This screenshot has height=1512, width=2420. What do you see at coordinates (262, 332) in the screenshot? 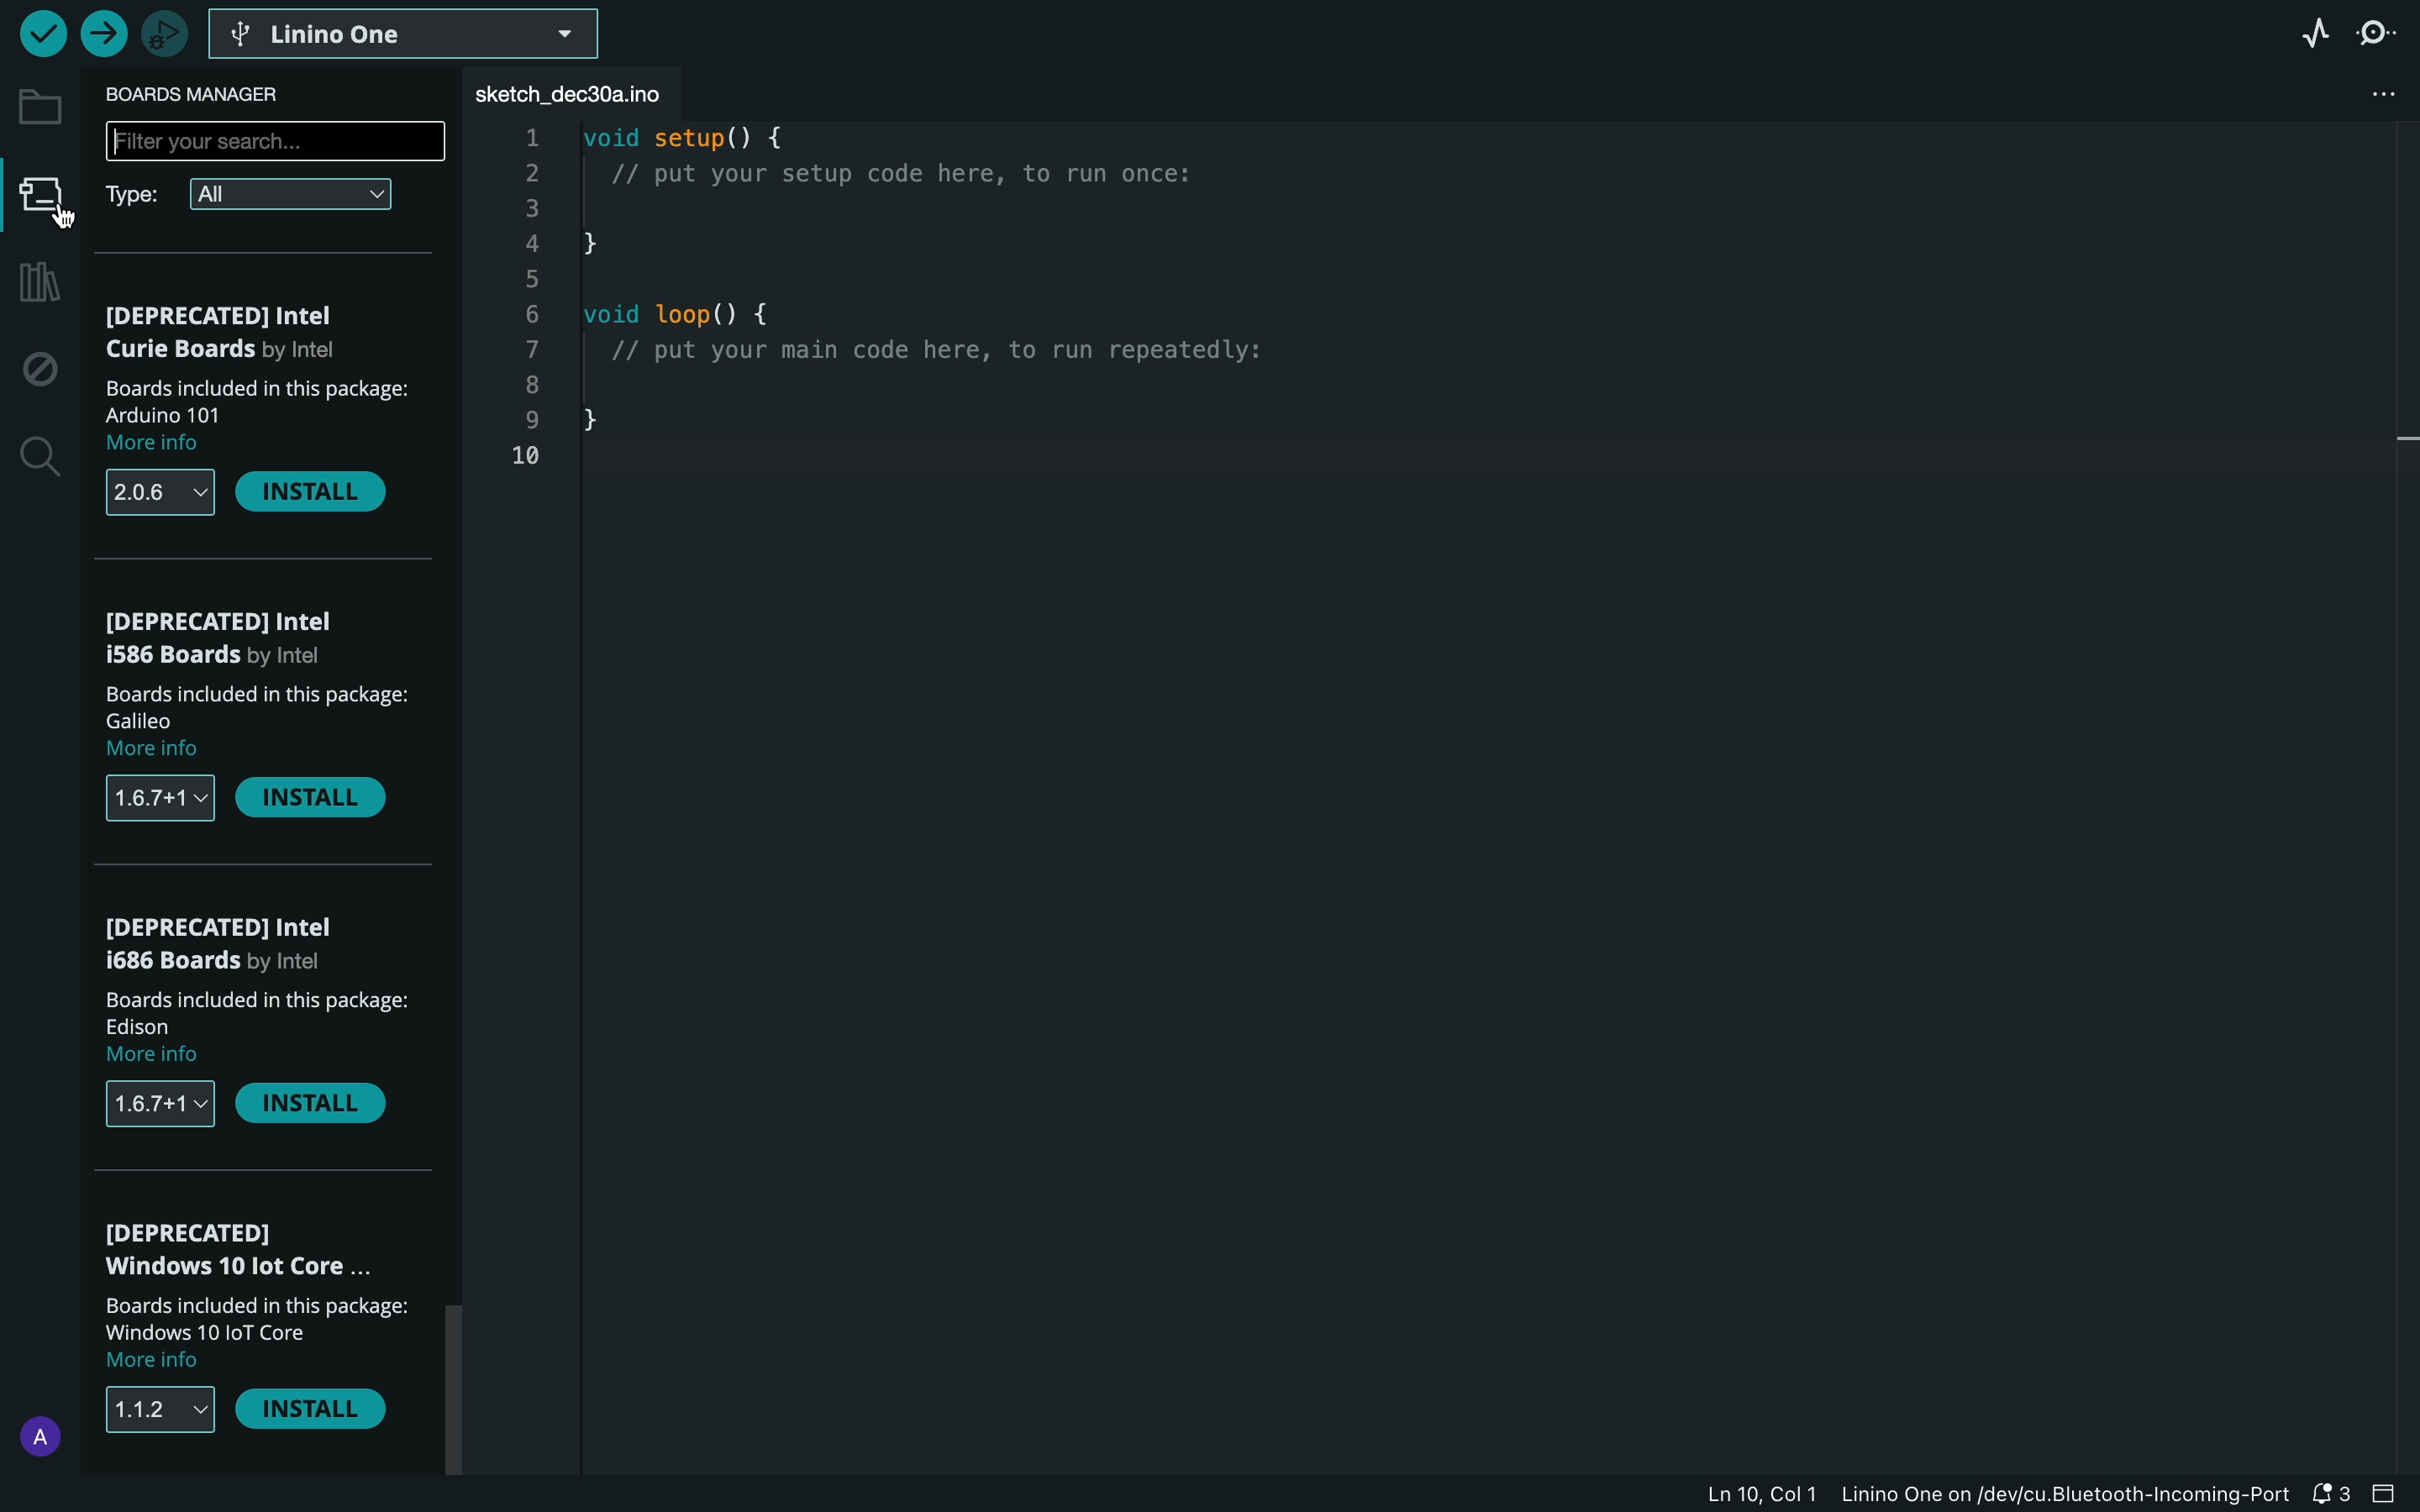
I see `intel board` at bounding box center [262, 332].